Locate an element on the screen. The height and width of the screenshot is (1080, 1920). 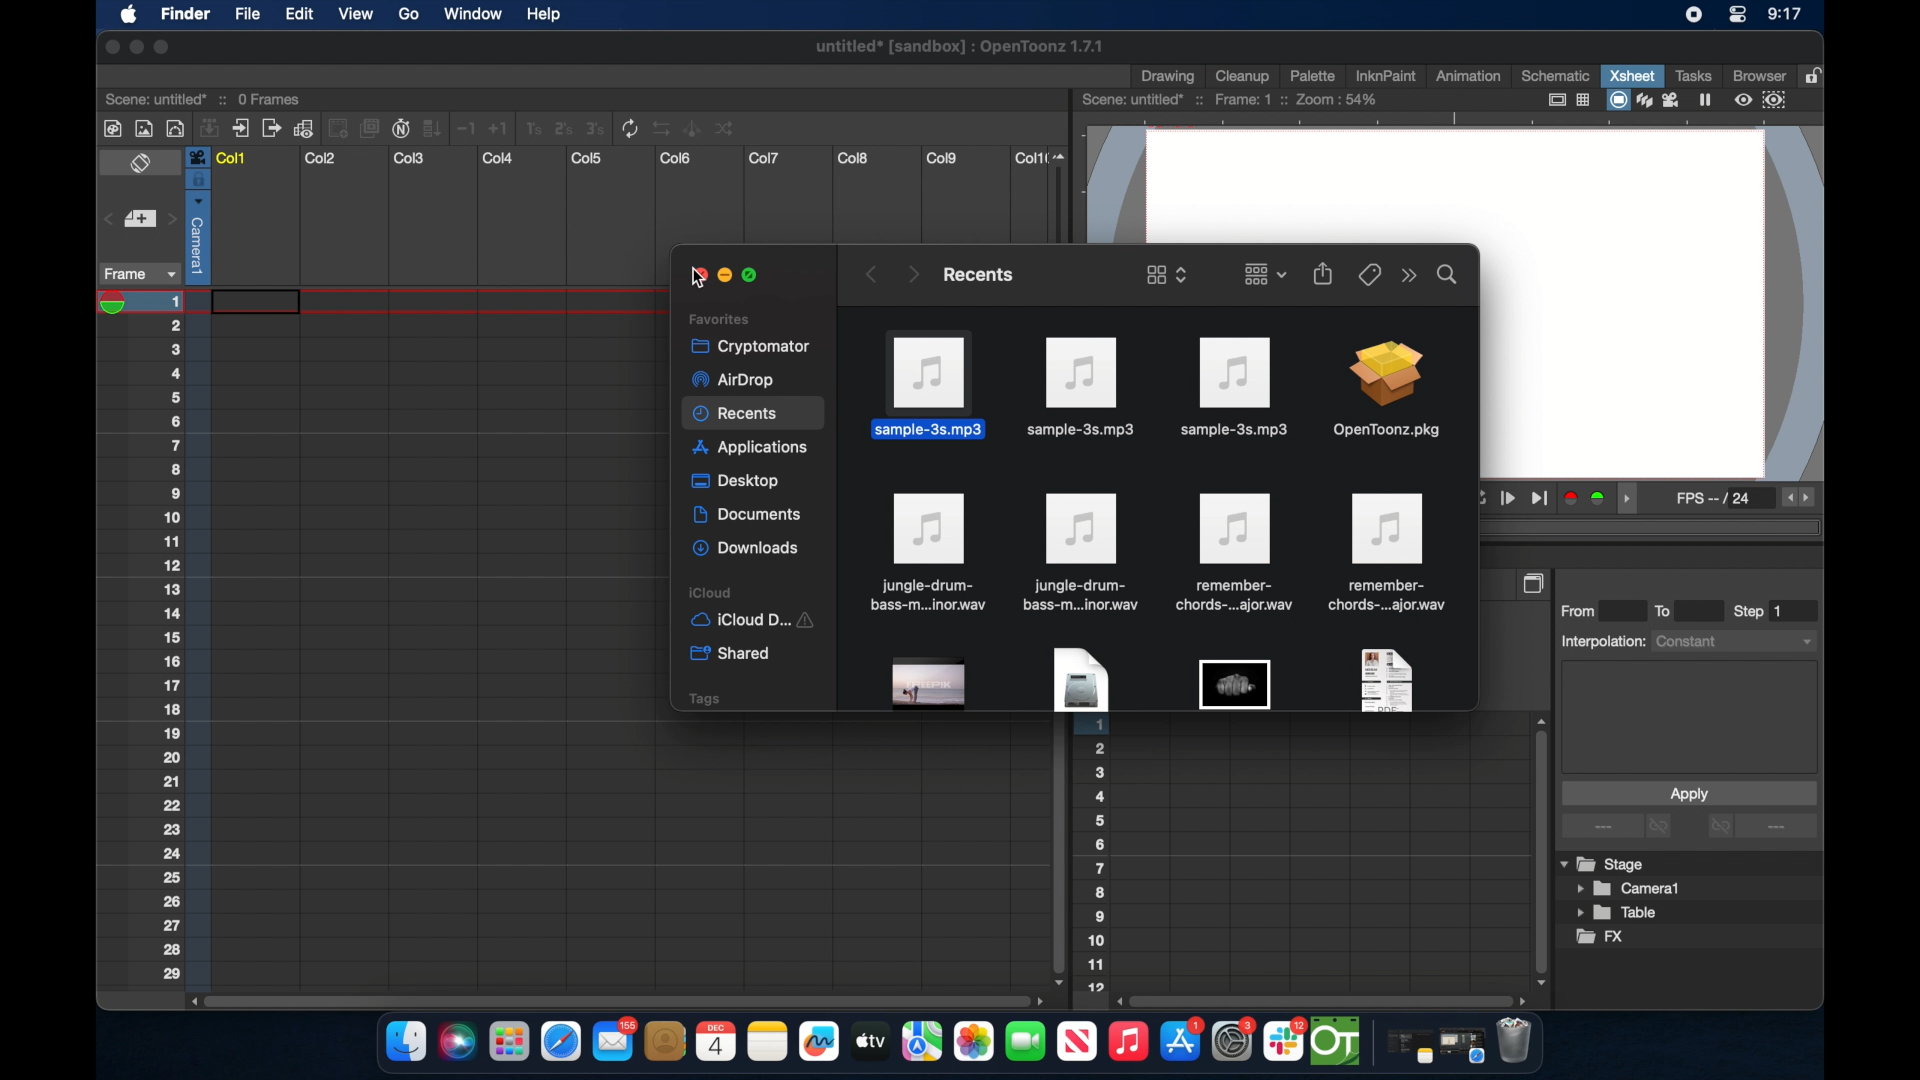
desktop is located at coordinates (738, 482).